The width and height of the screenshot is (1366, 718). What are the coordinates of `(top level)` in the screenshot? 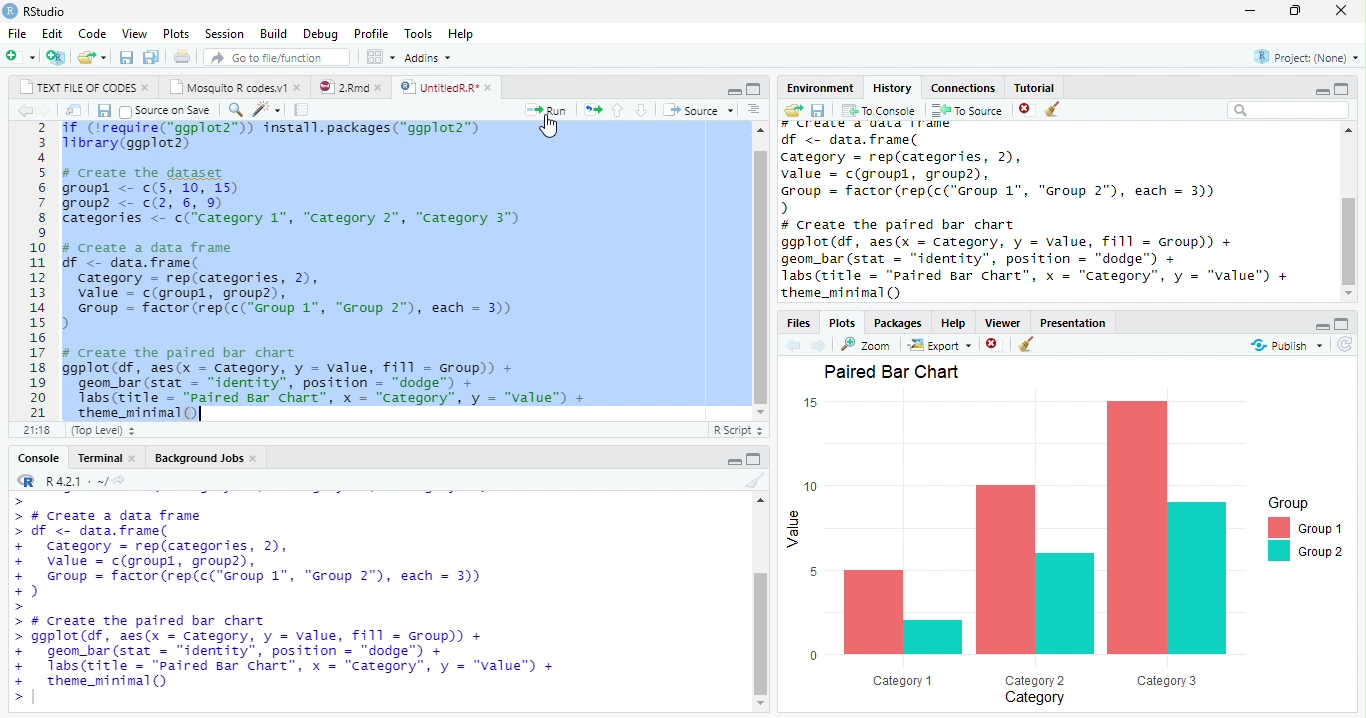 It's located at (105, 431).